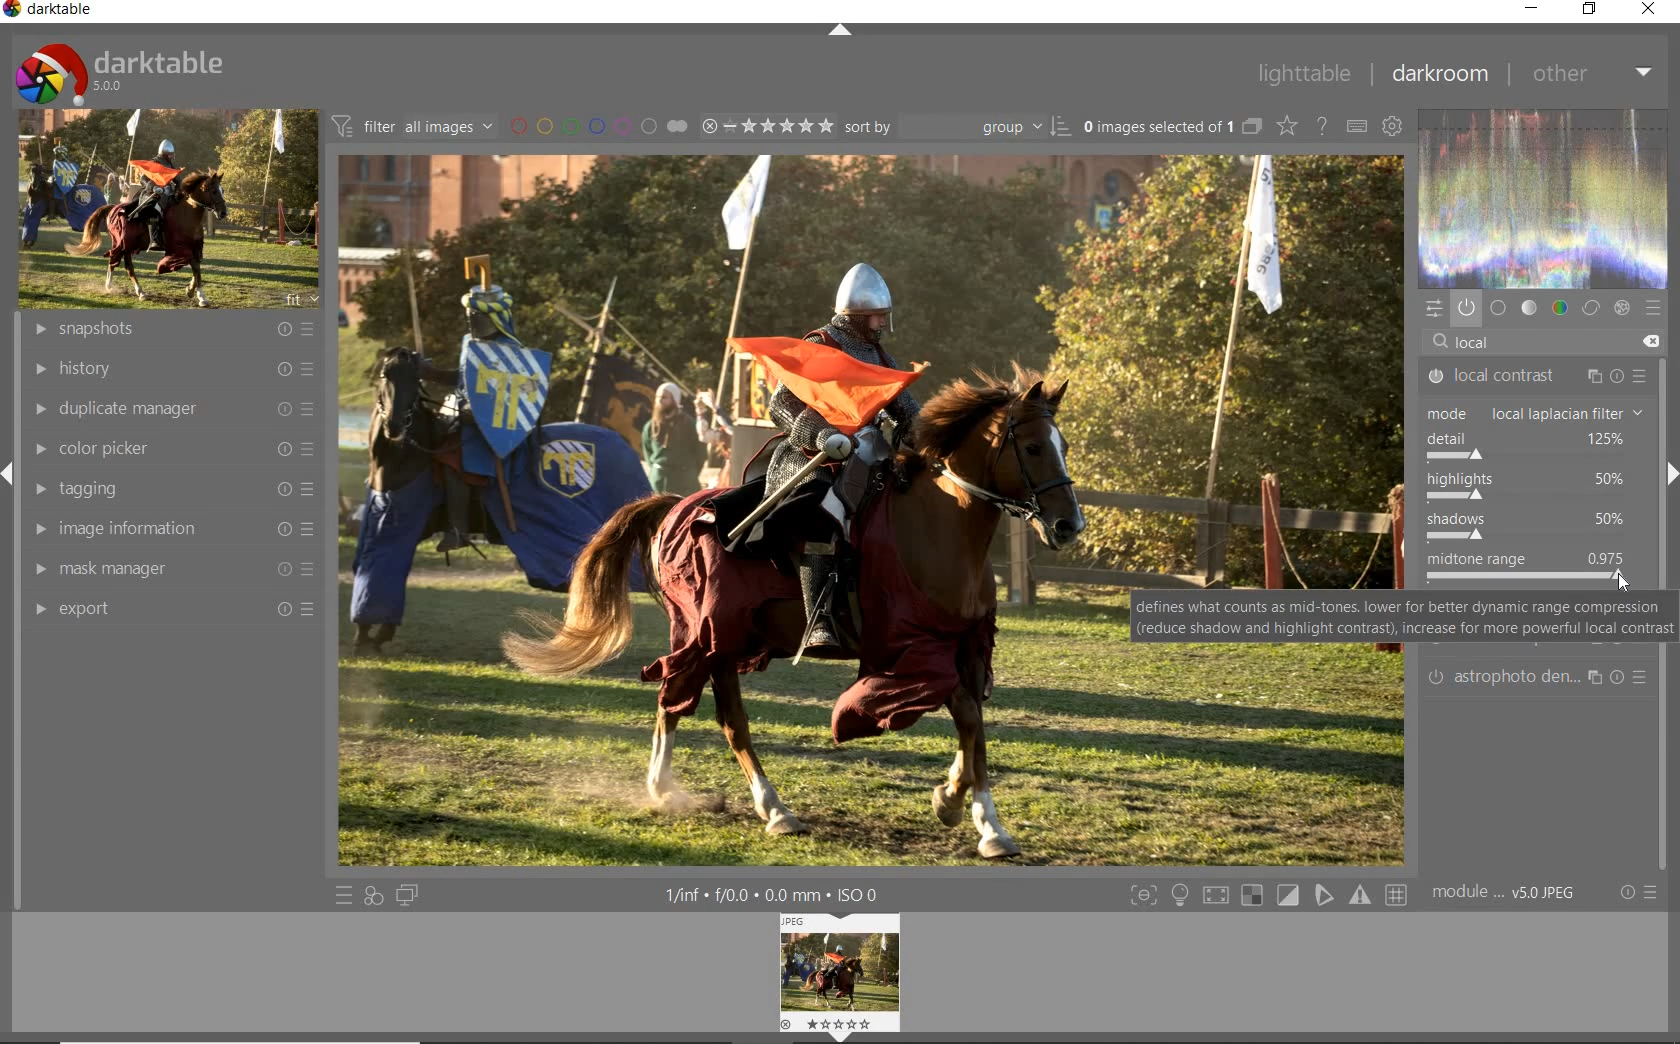  Describe the element at coordinates (414, 126) in the screenshot. I see `filter all images` at that location.